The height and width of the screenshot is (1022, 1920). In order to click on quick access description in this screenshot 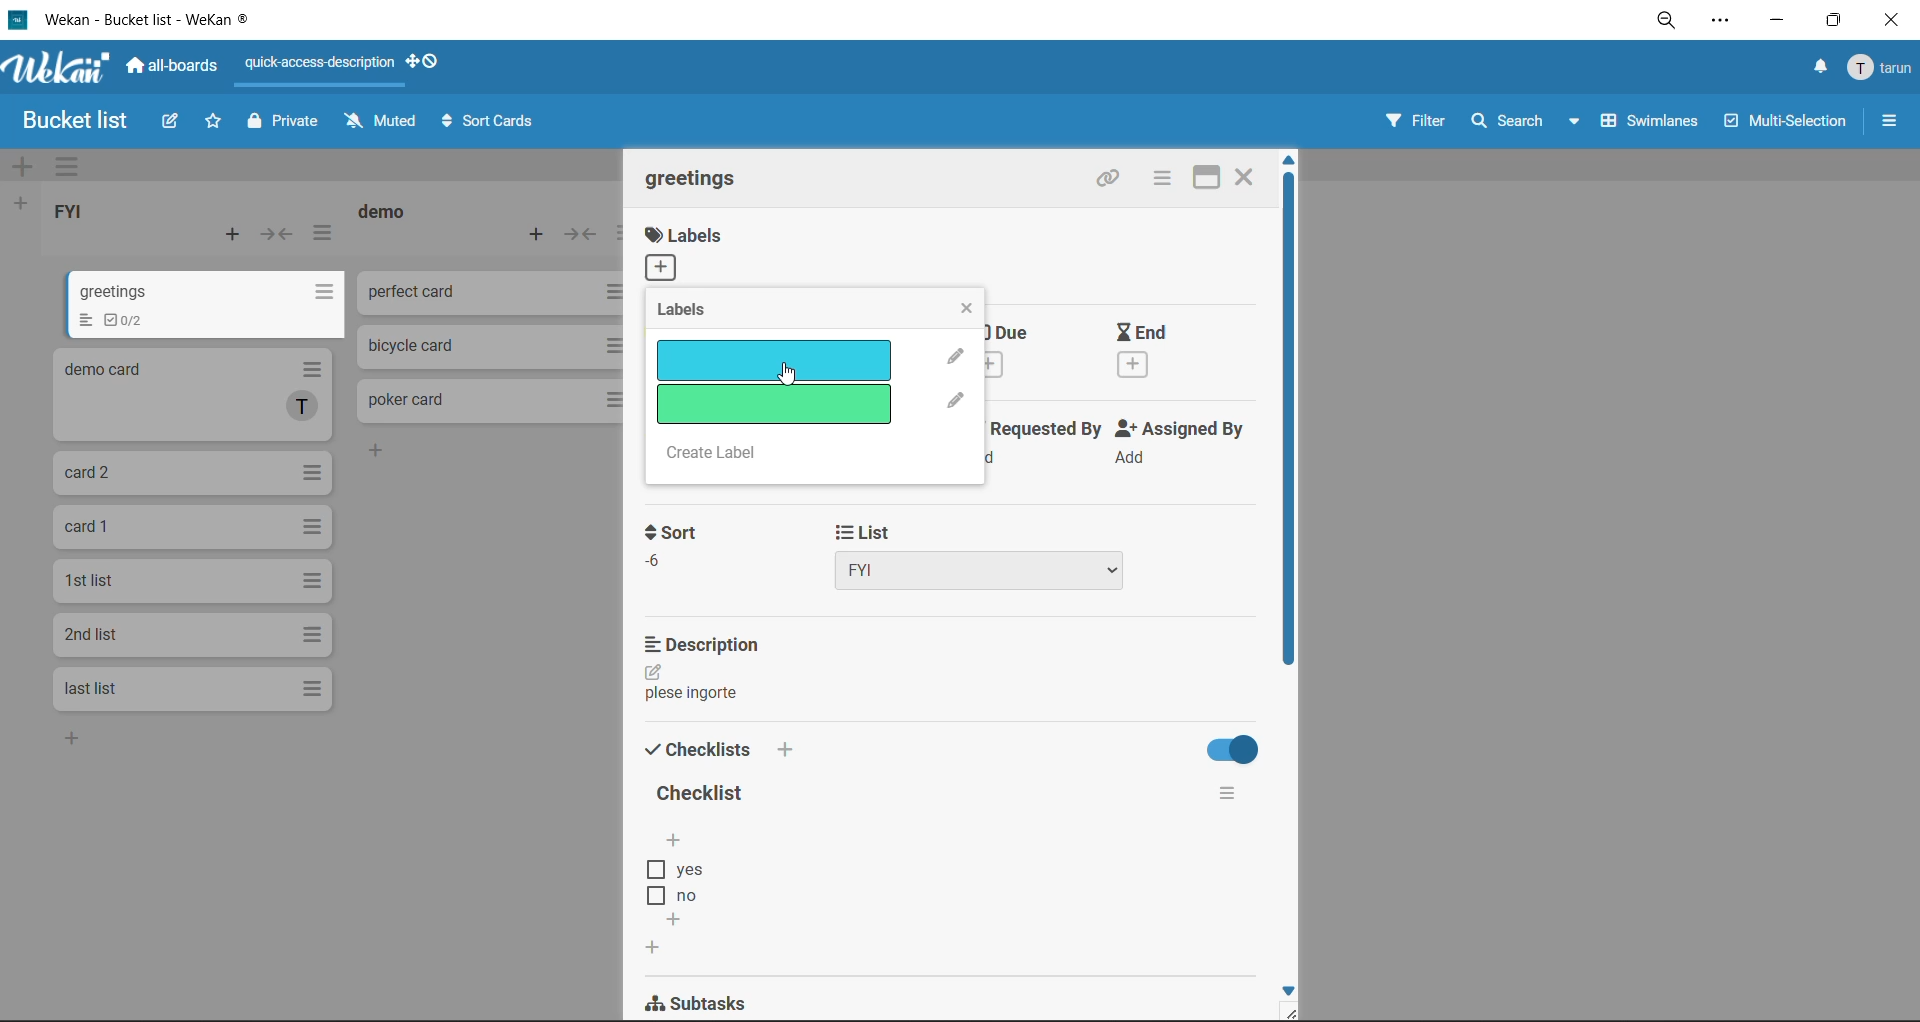, I will do `click(319, 71)`.